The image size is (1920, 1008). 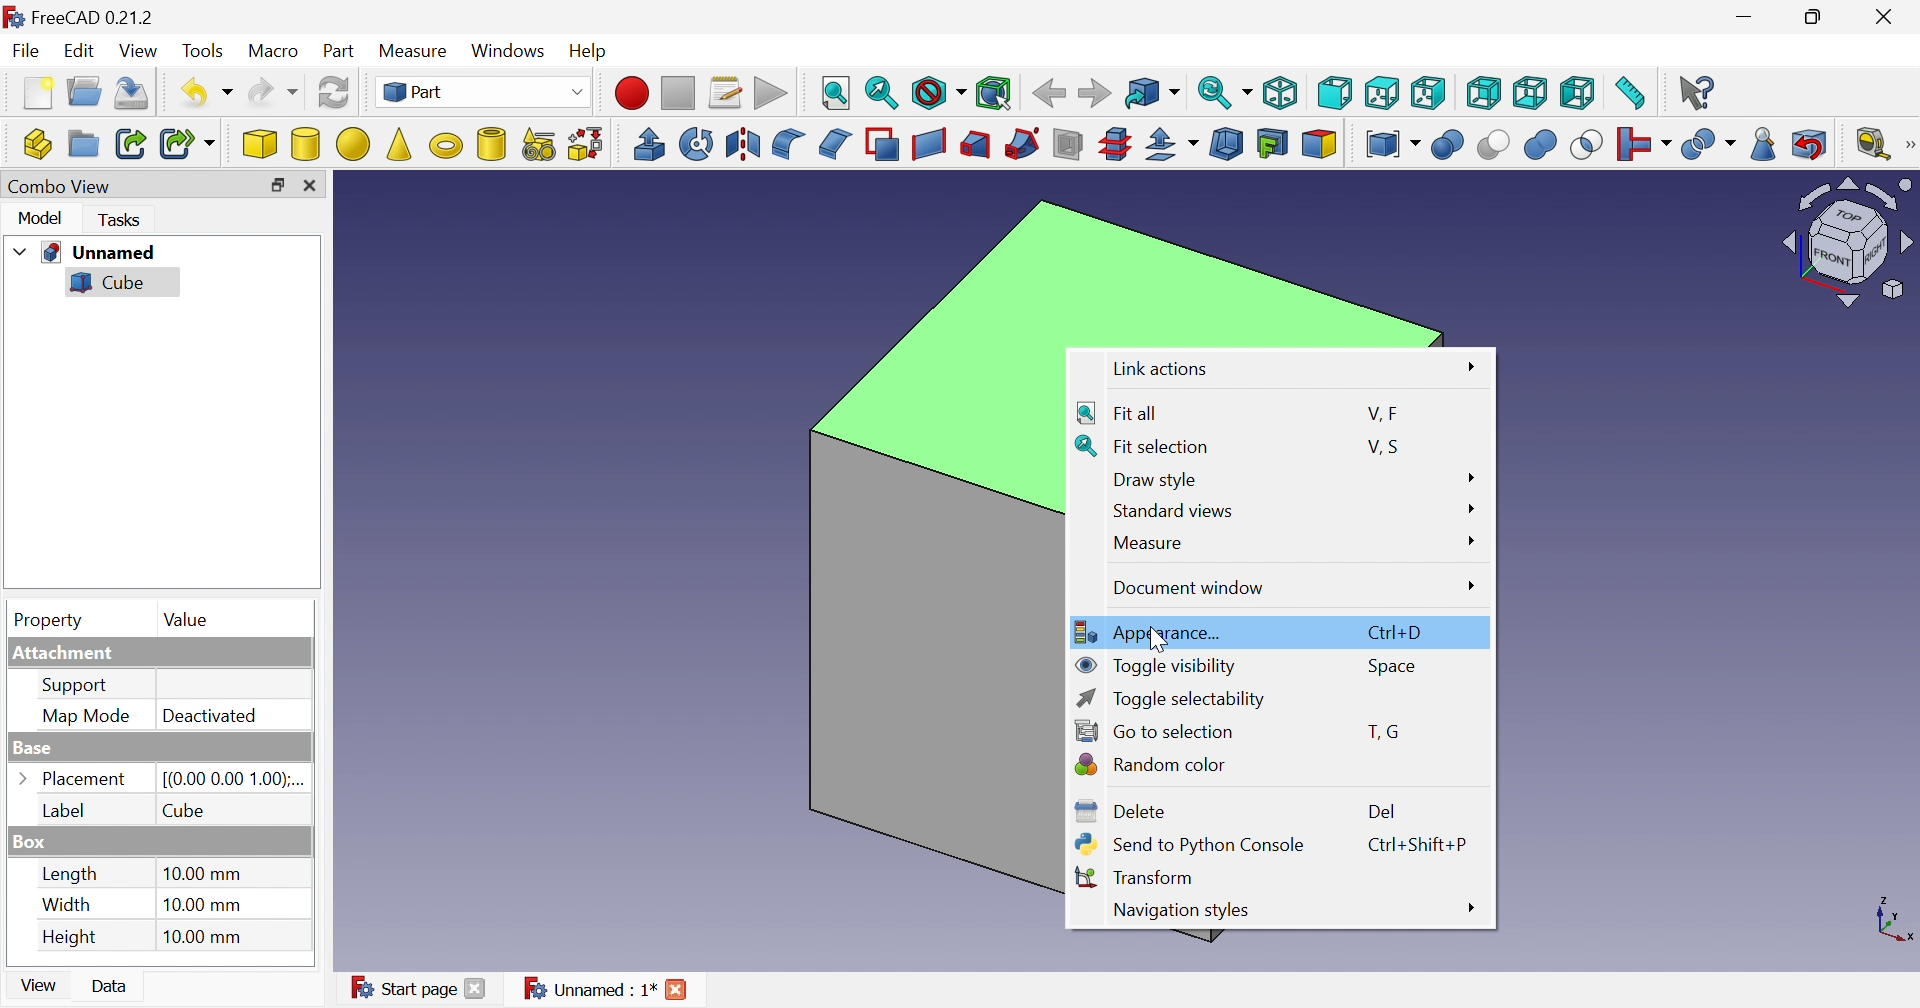 I want to click on Random color, so click(x=1153, y=762).